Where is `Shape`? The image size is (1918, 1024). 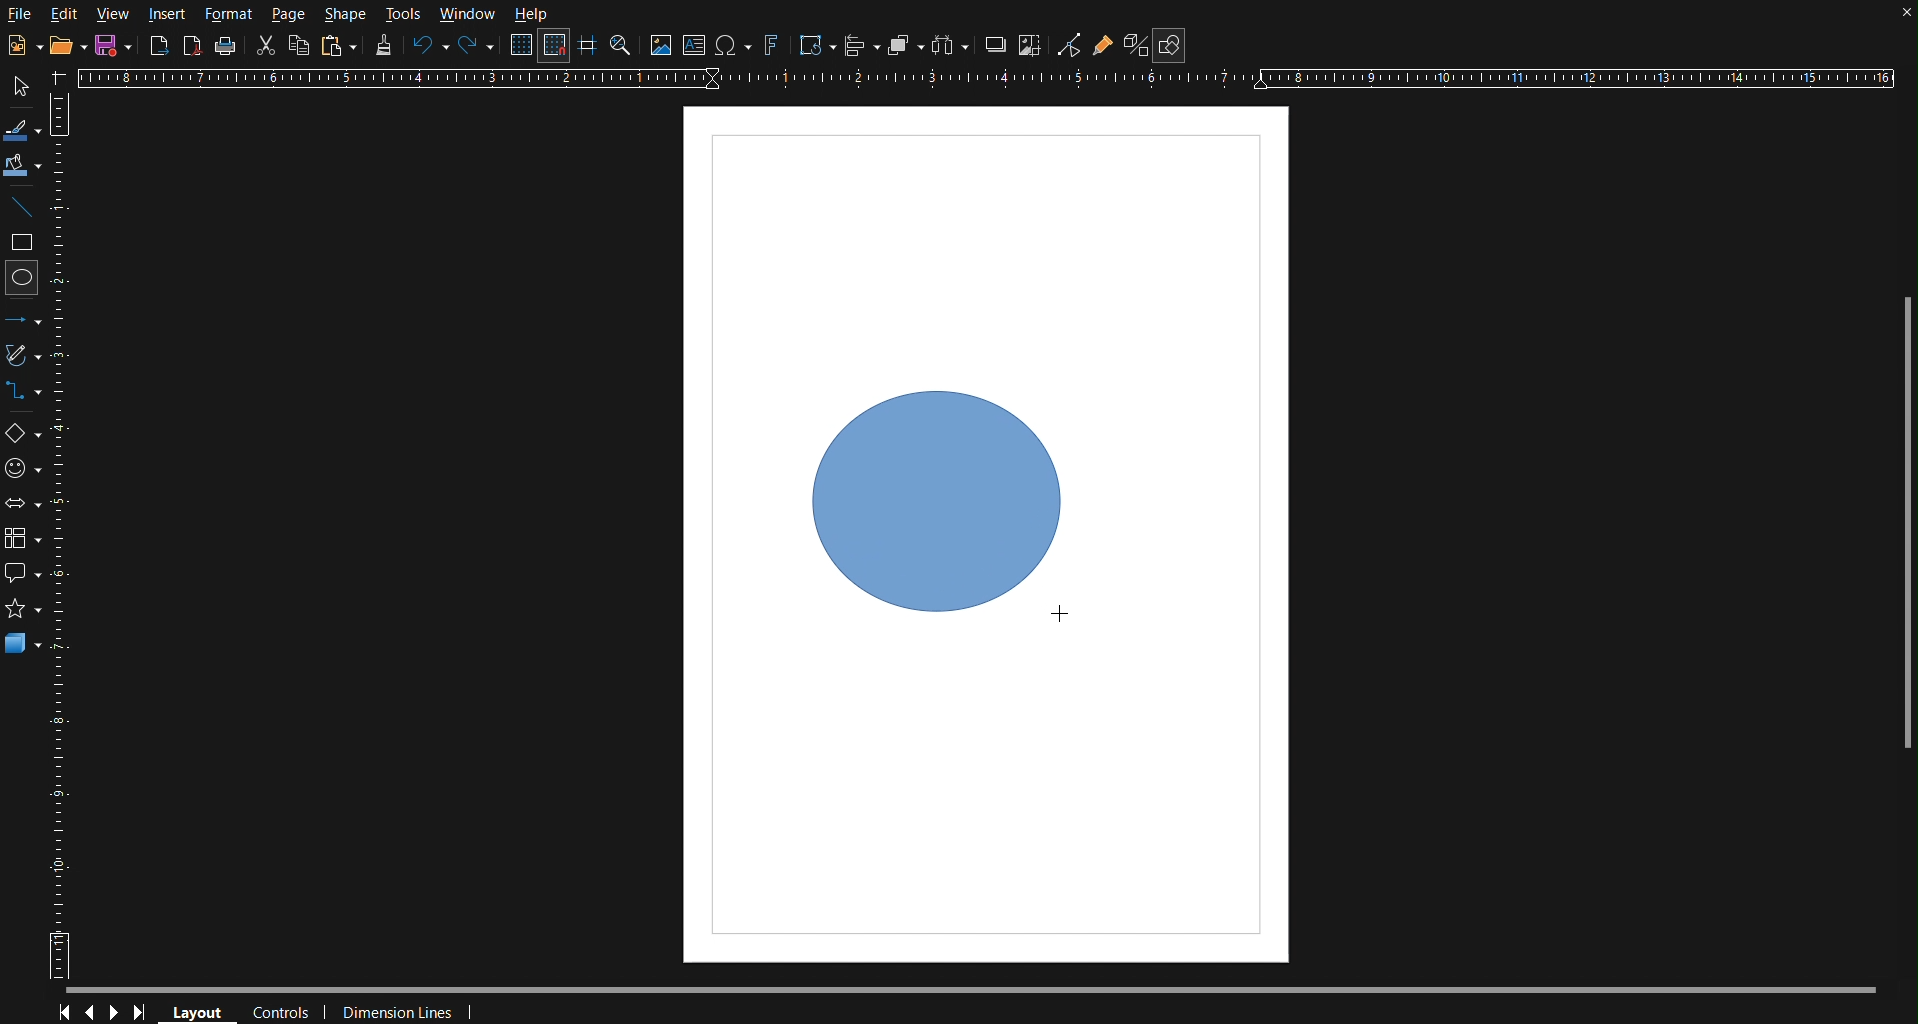
Shape is located at coordinates (345, 15).